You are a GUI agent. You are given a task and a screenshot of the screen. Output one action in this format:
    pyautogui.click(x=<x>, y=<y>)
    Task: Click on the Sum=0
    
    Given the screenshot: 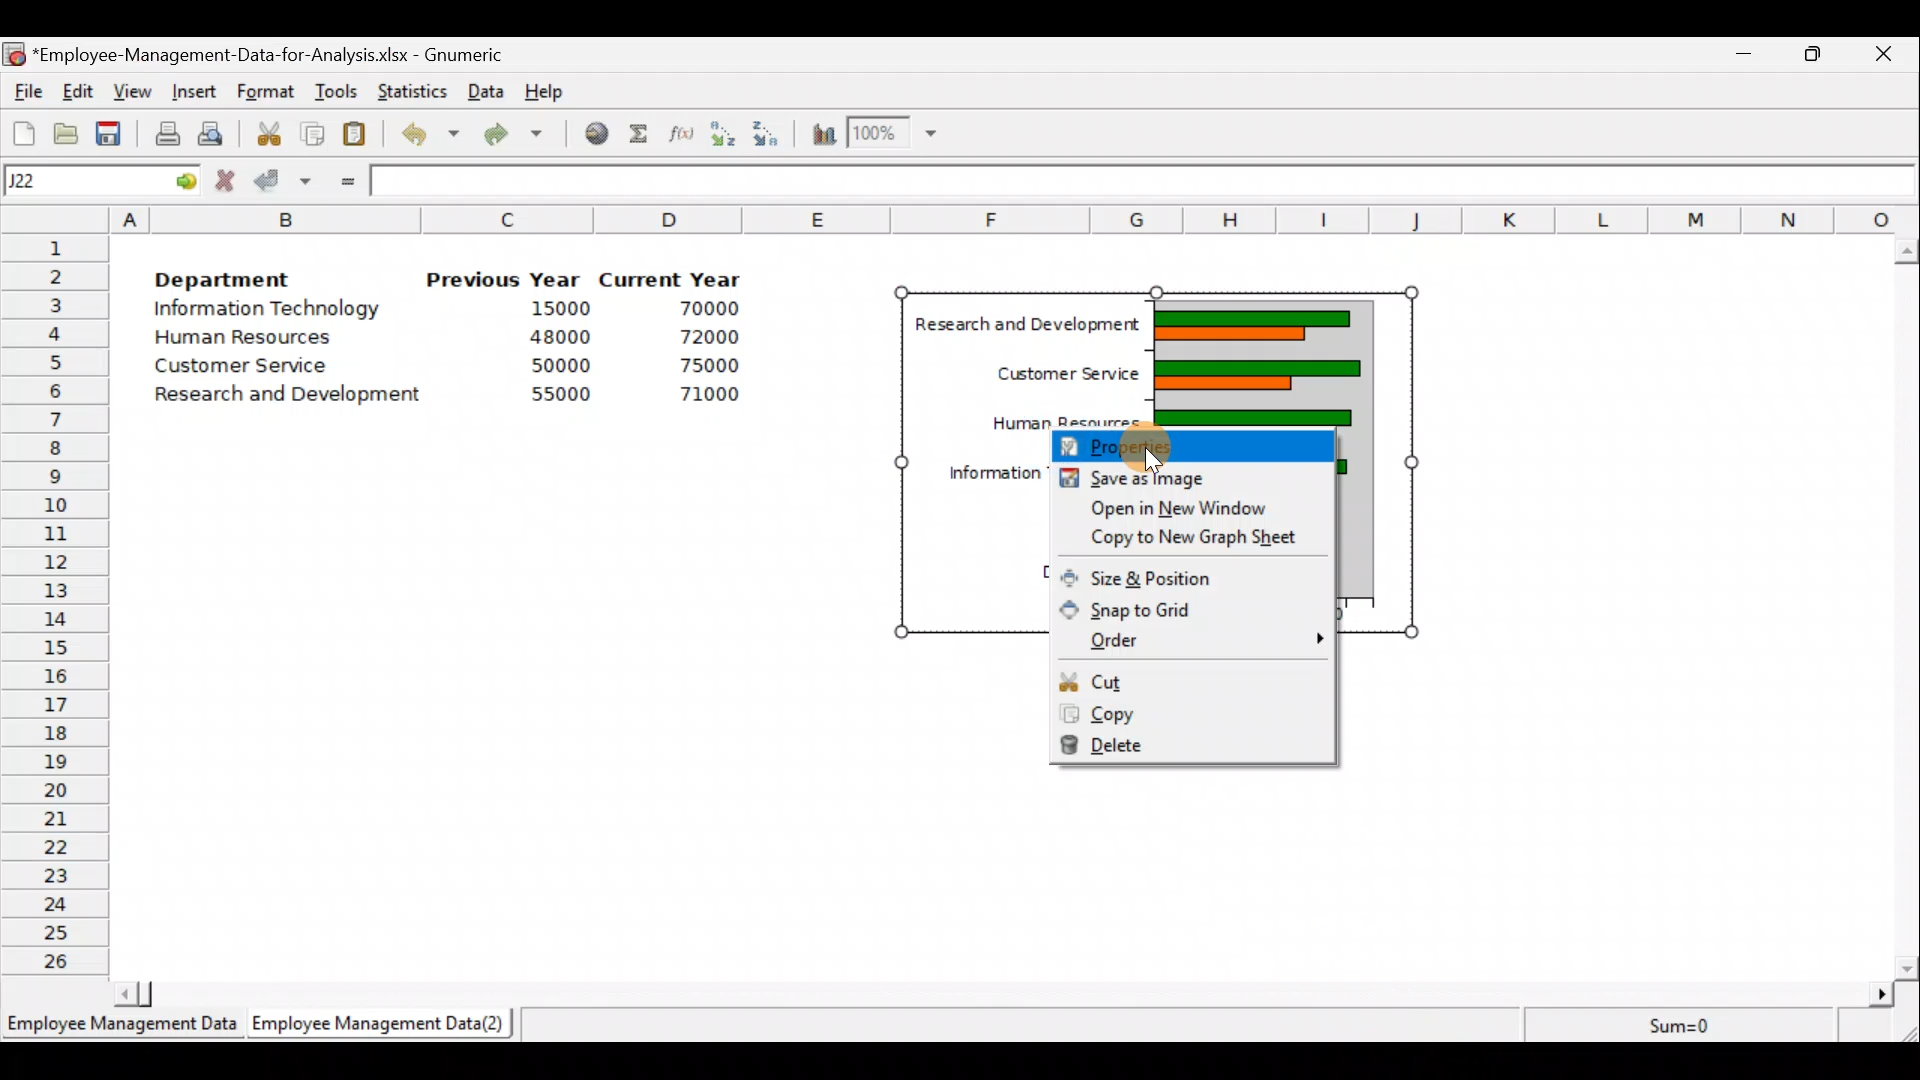 What is the action you would take?
    pyautogui.click(x=1687, y=1021)
    